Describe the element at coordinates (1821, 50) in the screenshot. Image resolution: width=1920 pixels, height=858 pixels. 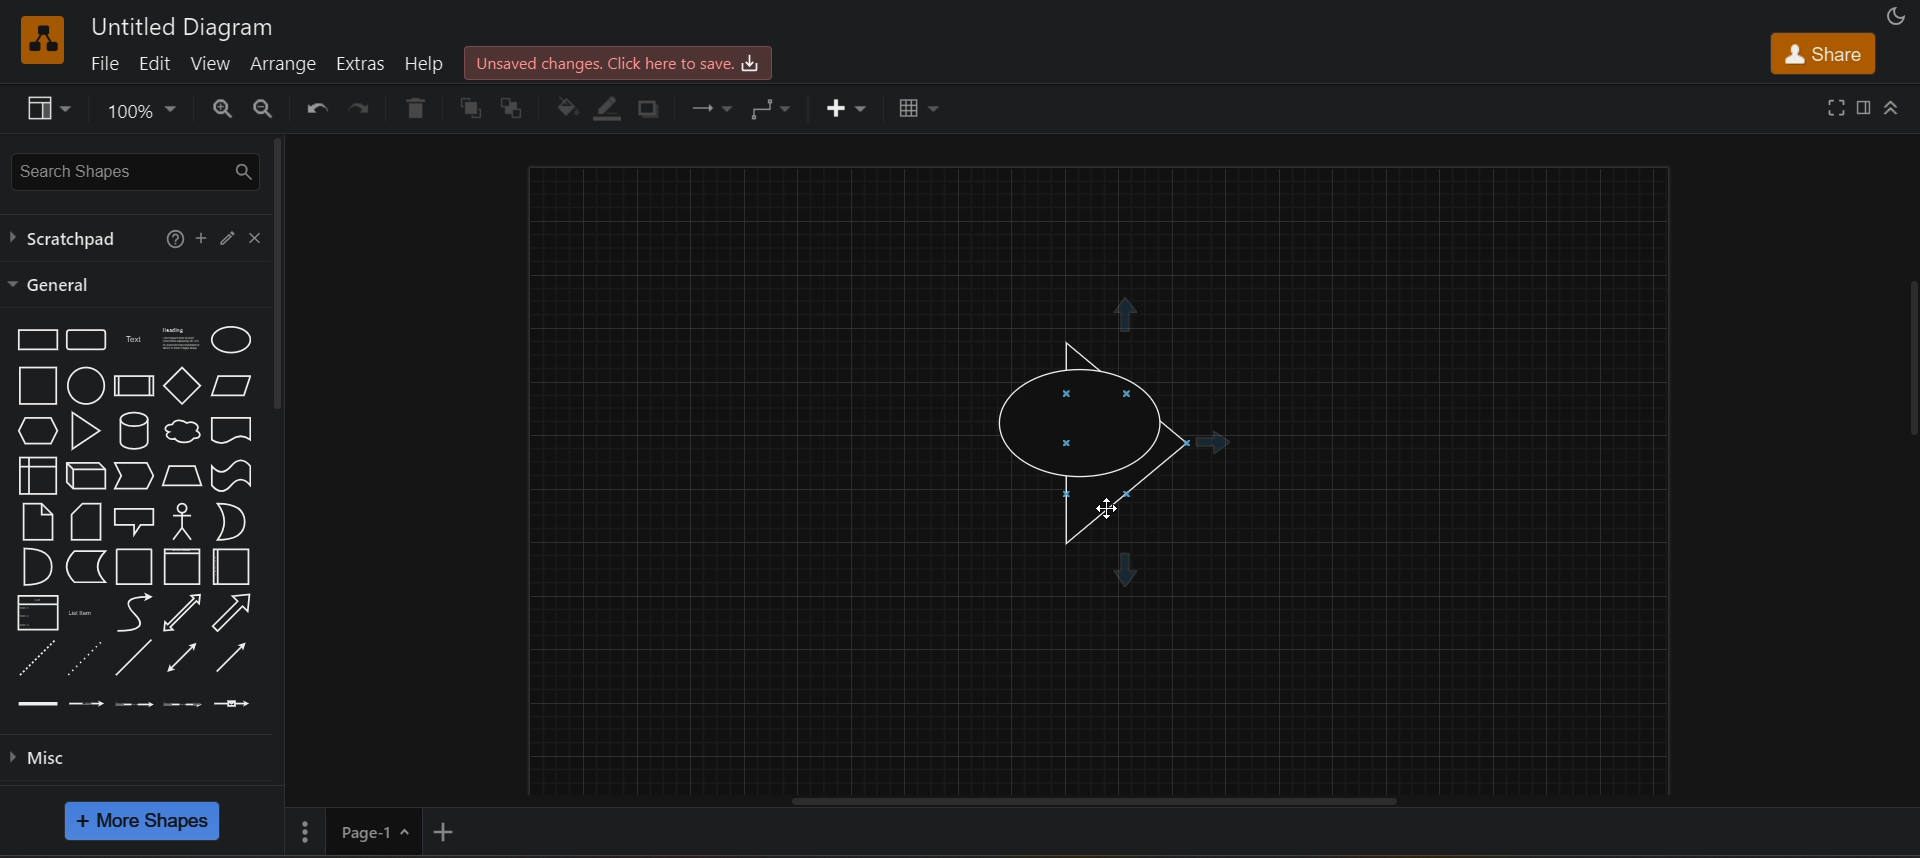
I see `share` at that location.